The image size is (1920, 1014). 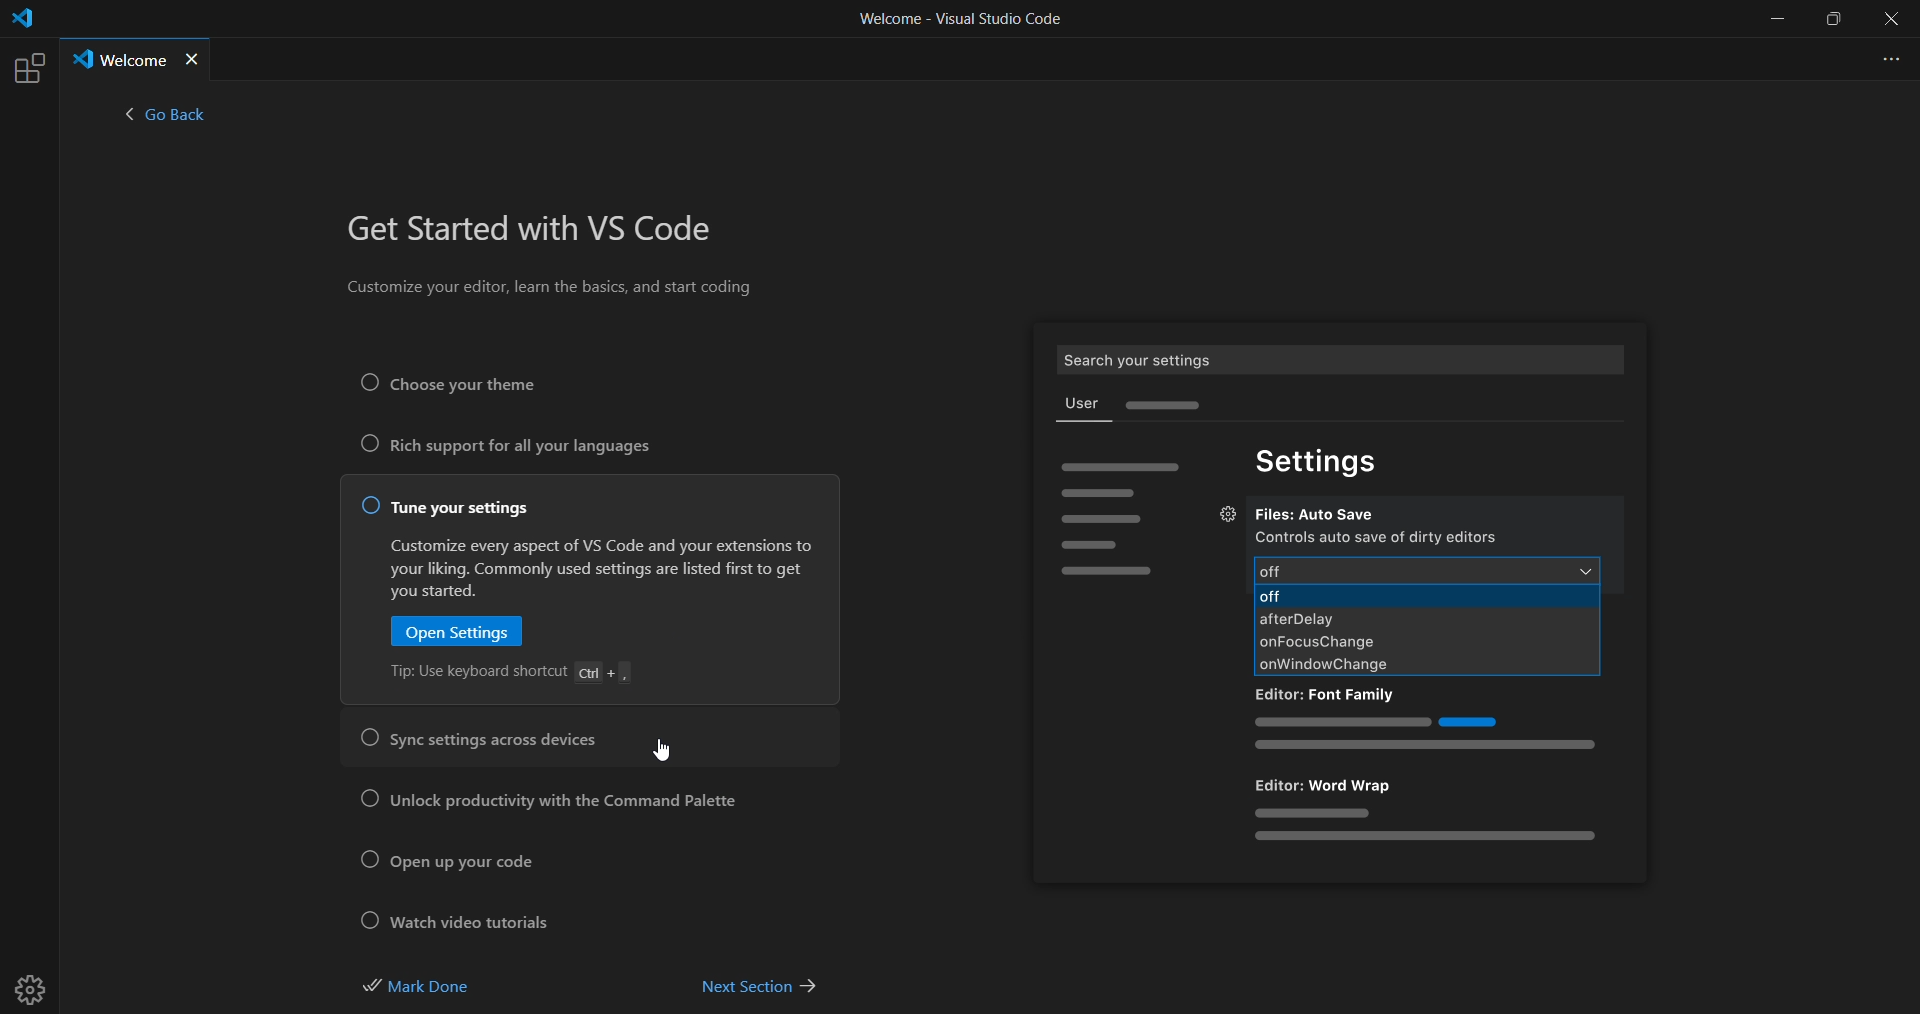 What do you see at coordinates (1336, 694) in the screenshot?
I see `Editor: Font family` at bounding box center [1336, 694].